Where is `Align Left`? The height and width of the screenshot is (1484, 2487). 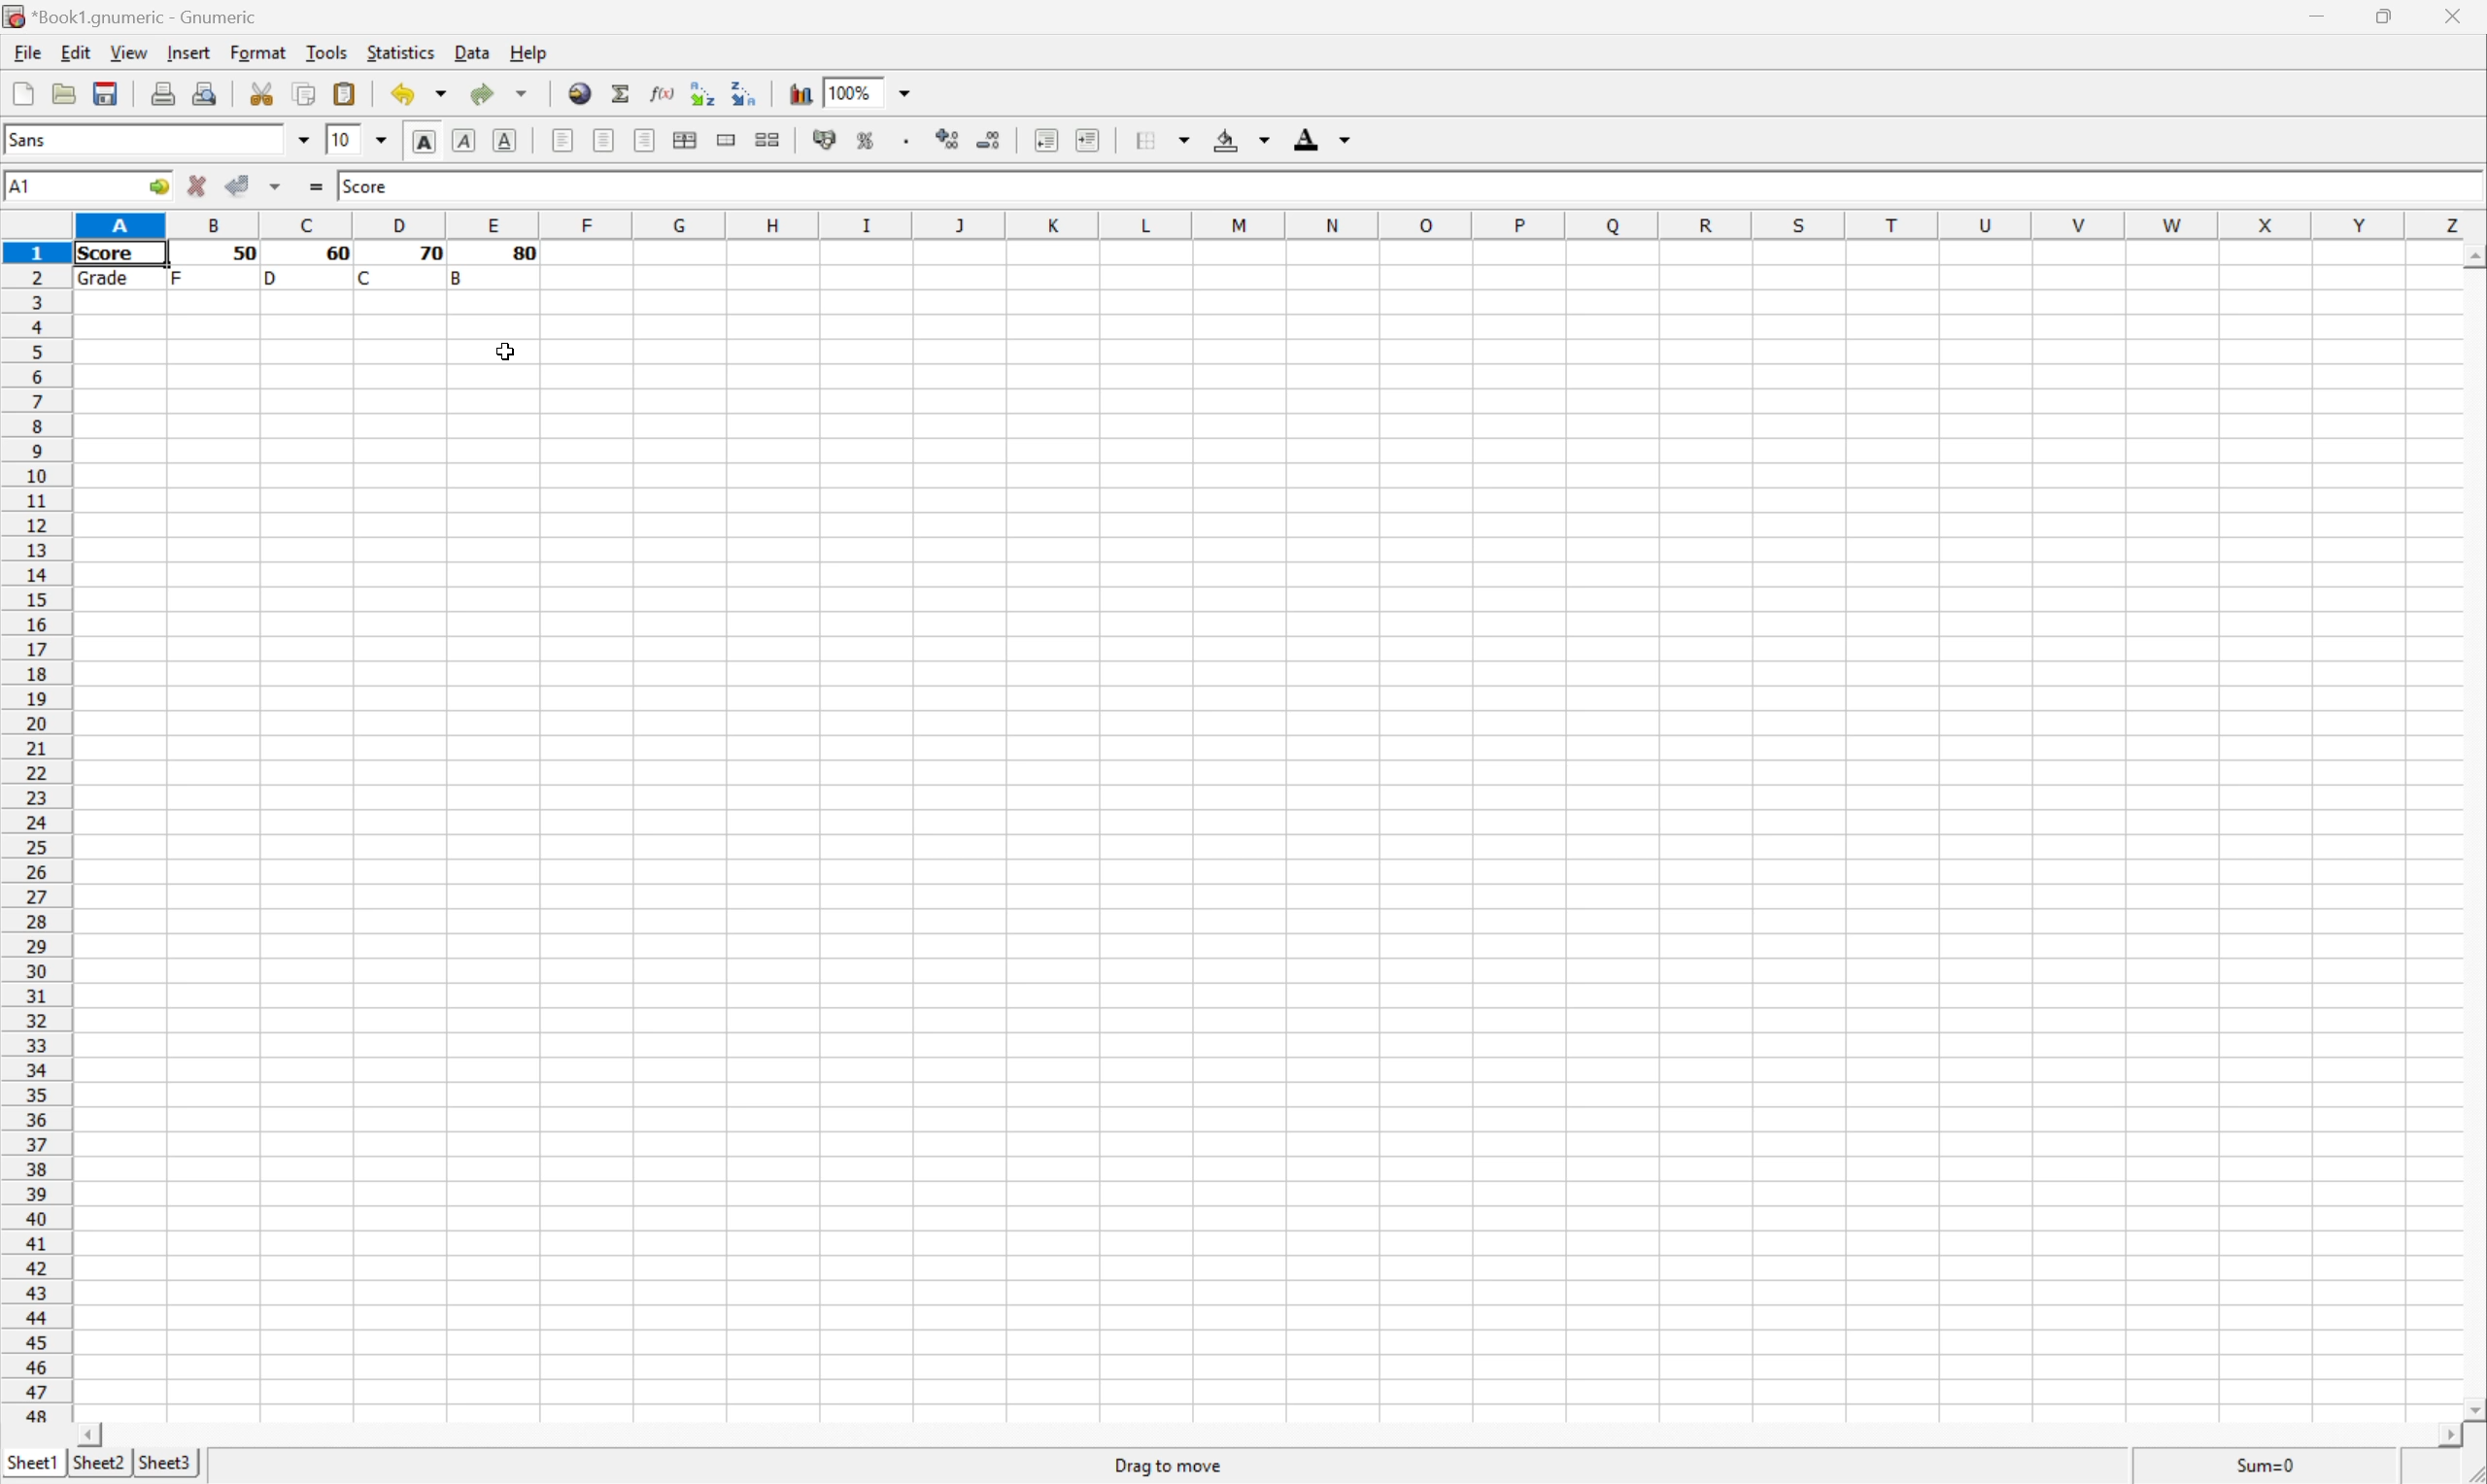
Align Left is located at coordinates (558, 141).